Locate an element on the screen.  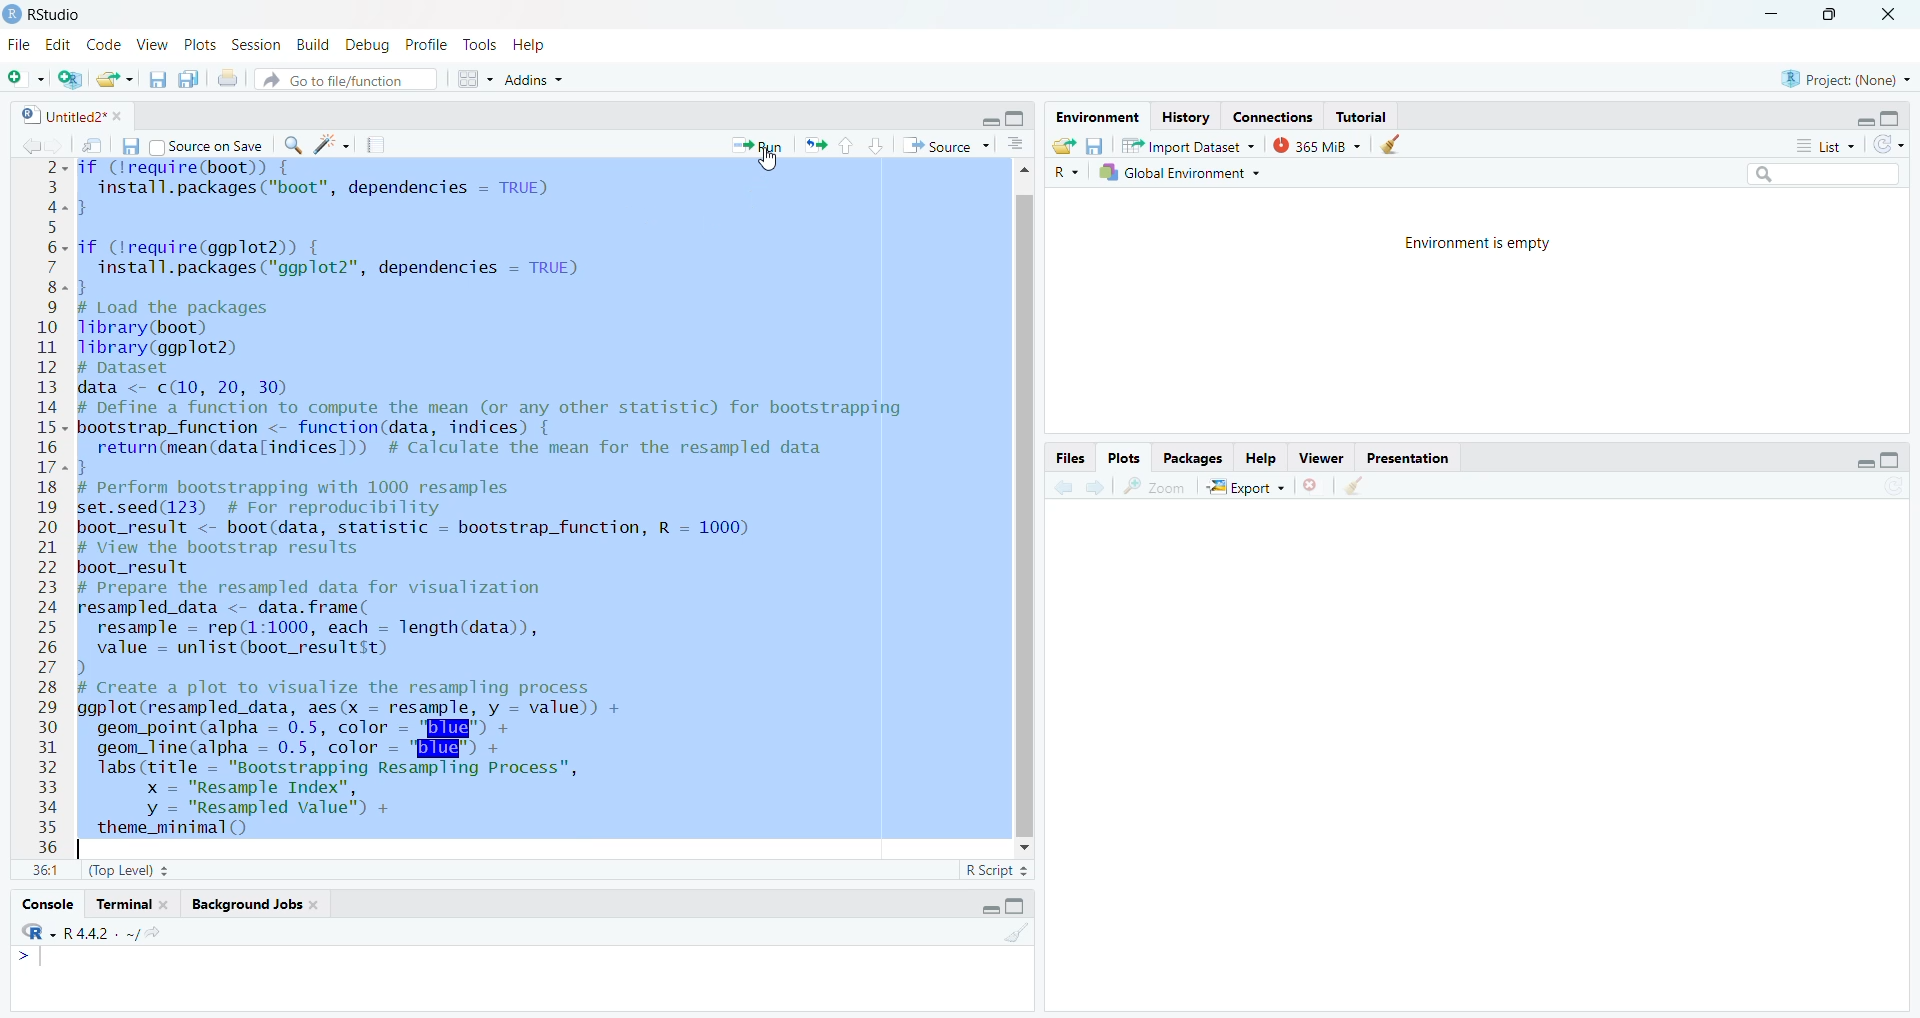
load workspace is located at coordinates (1067, 145).